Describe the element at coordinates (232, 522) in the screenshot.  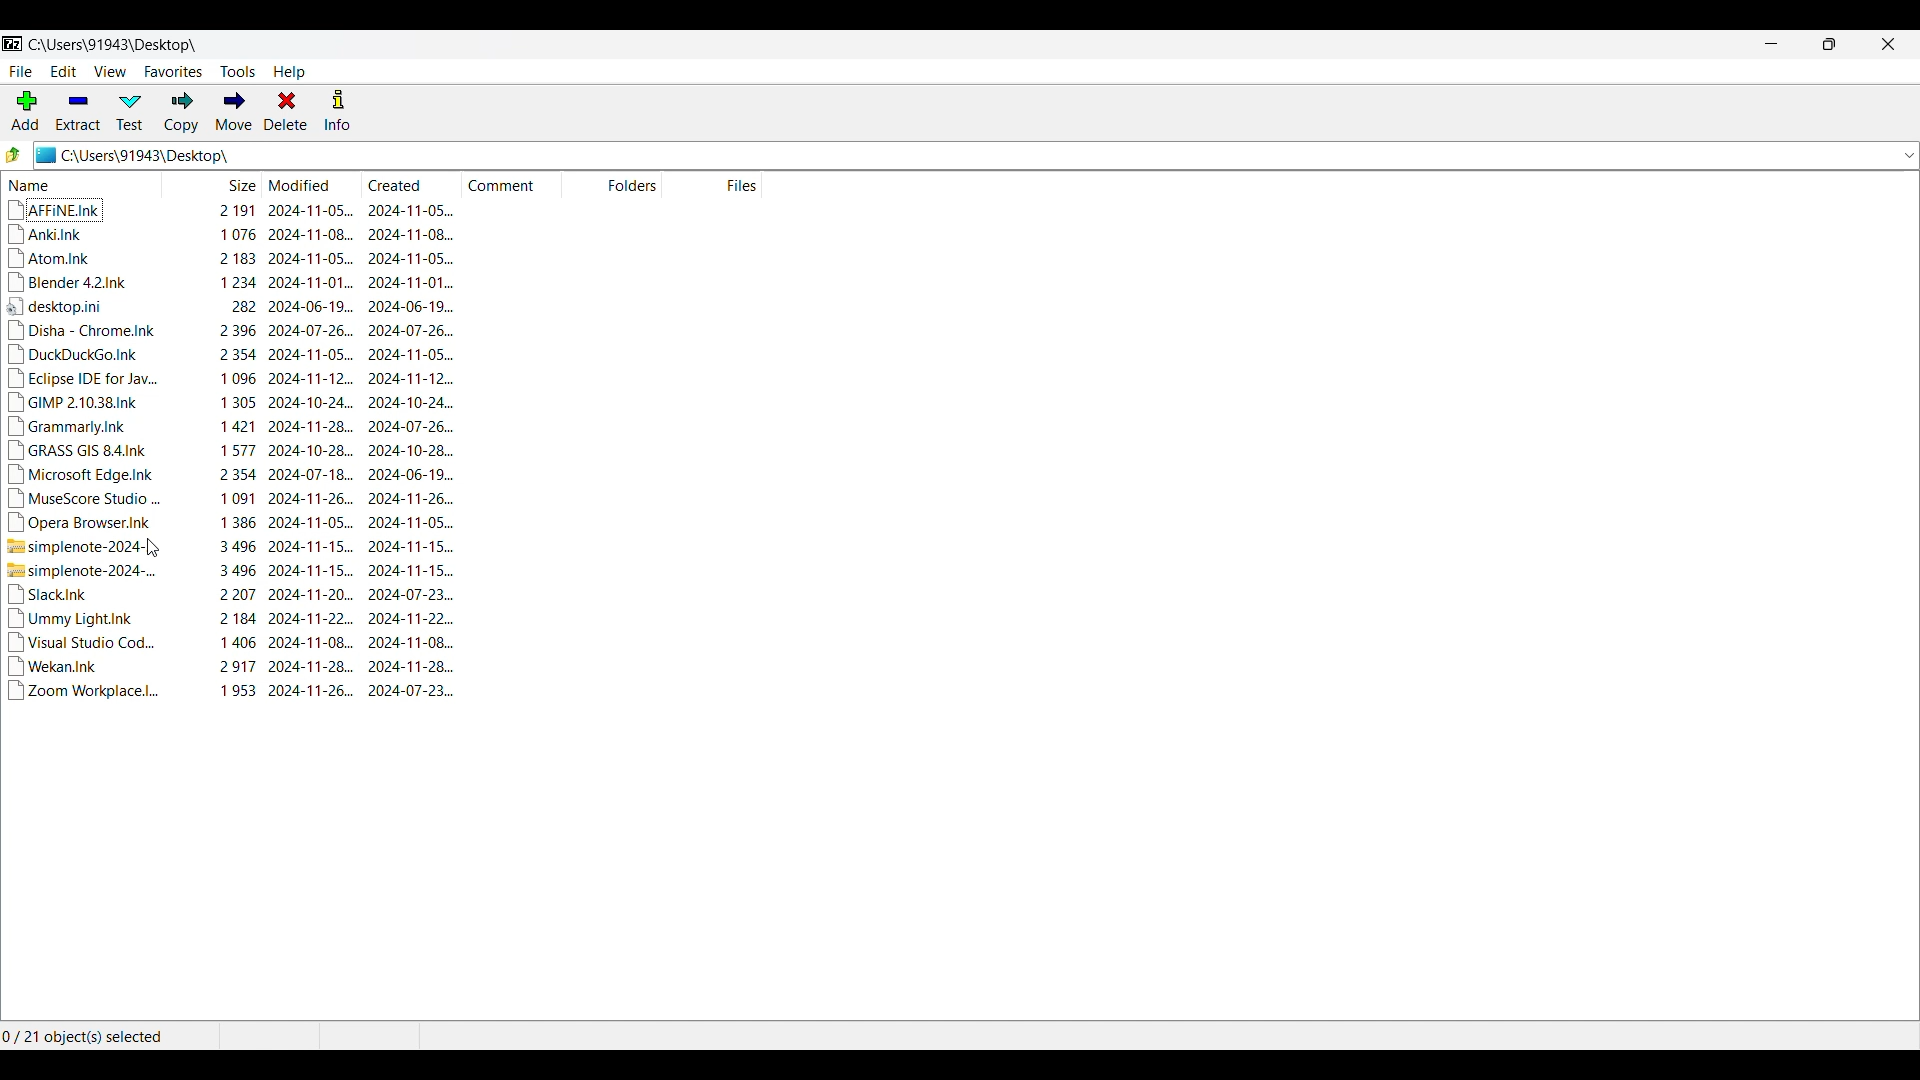
I see `Opera Browser.Ink 1386 2024-11-05... 2024-11-05...` at that location.